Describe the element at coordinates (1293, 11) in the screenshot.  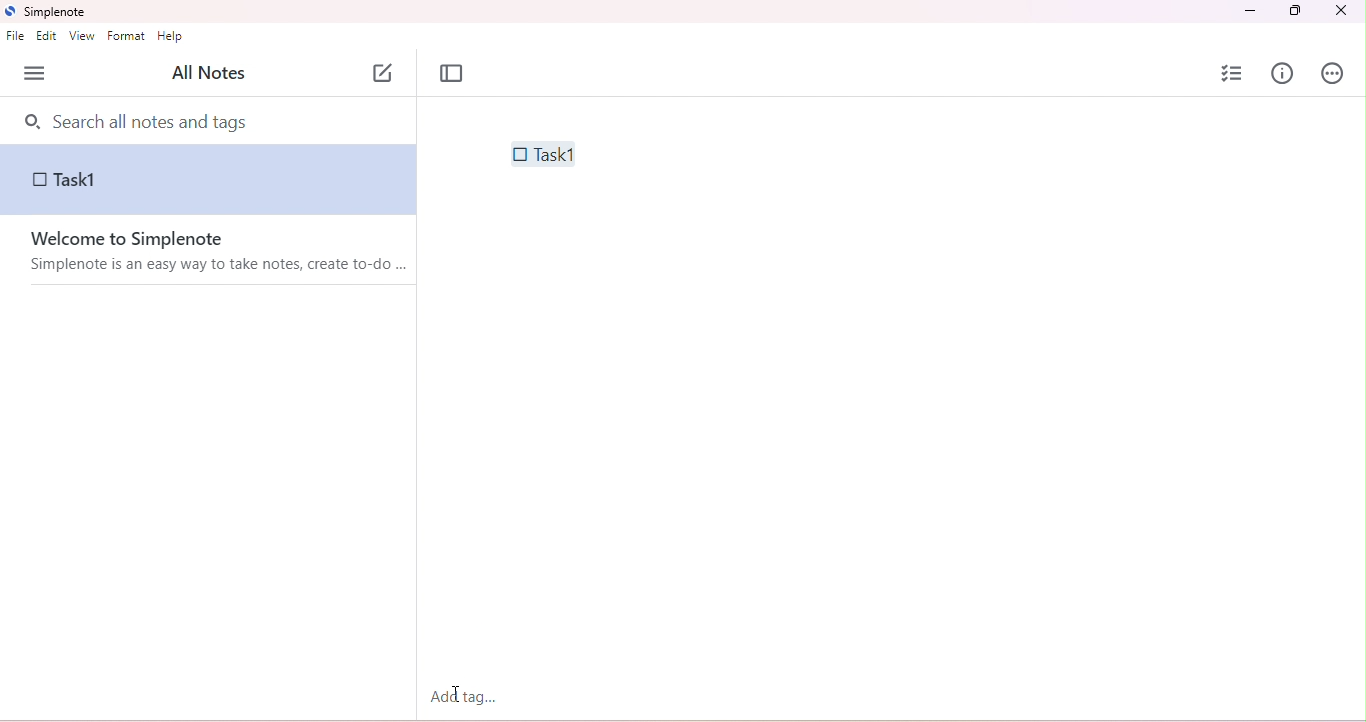
I see `maximize` at that location.